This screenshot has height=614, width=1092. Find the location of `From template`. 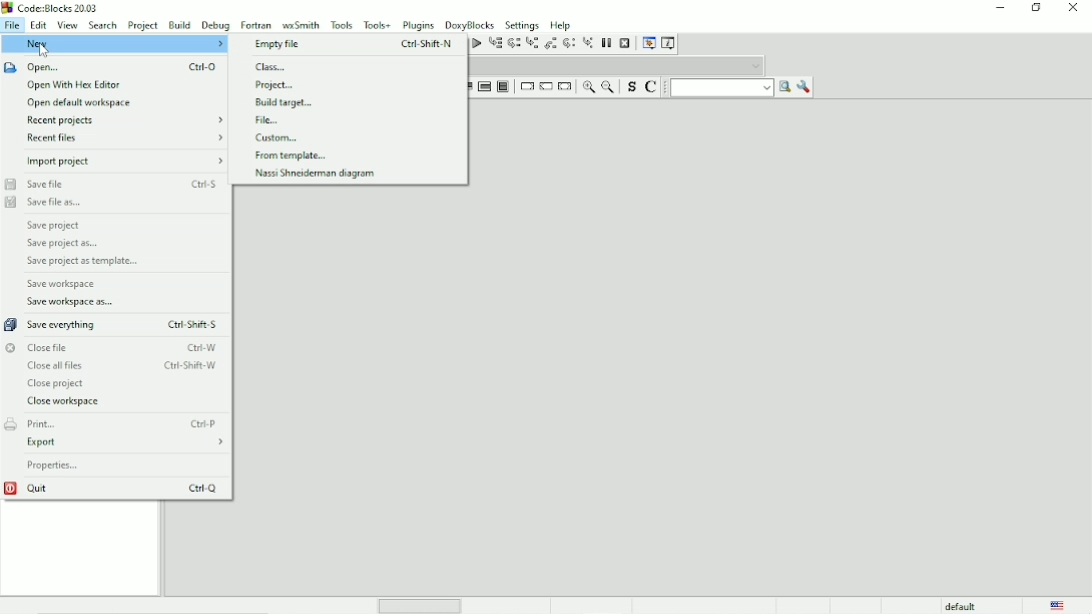

From template is located at coordinates (293, 156).